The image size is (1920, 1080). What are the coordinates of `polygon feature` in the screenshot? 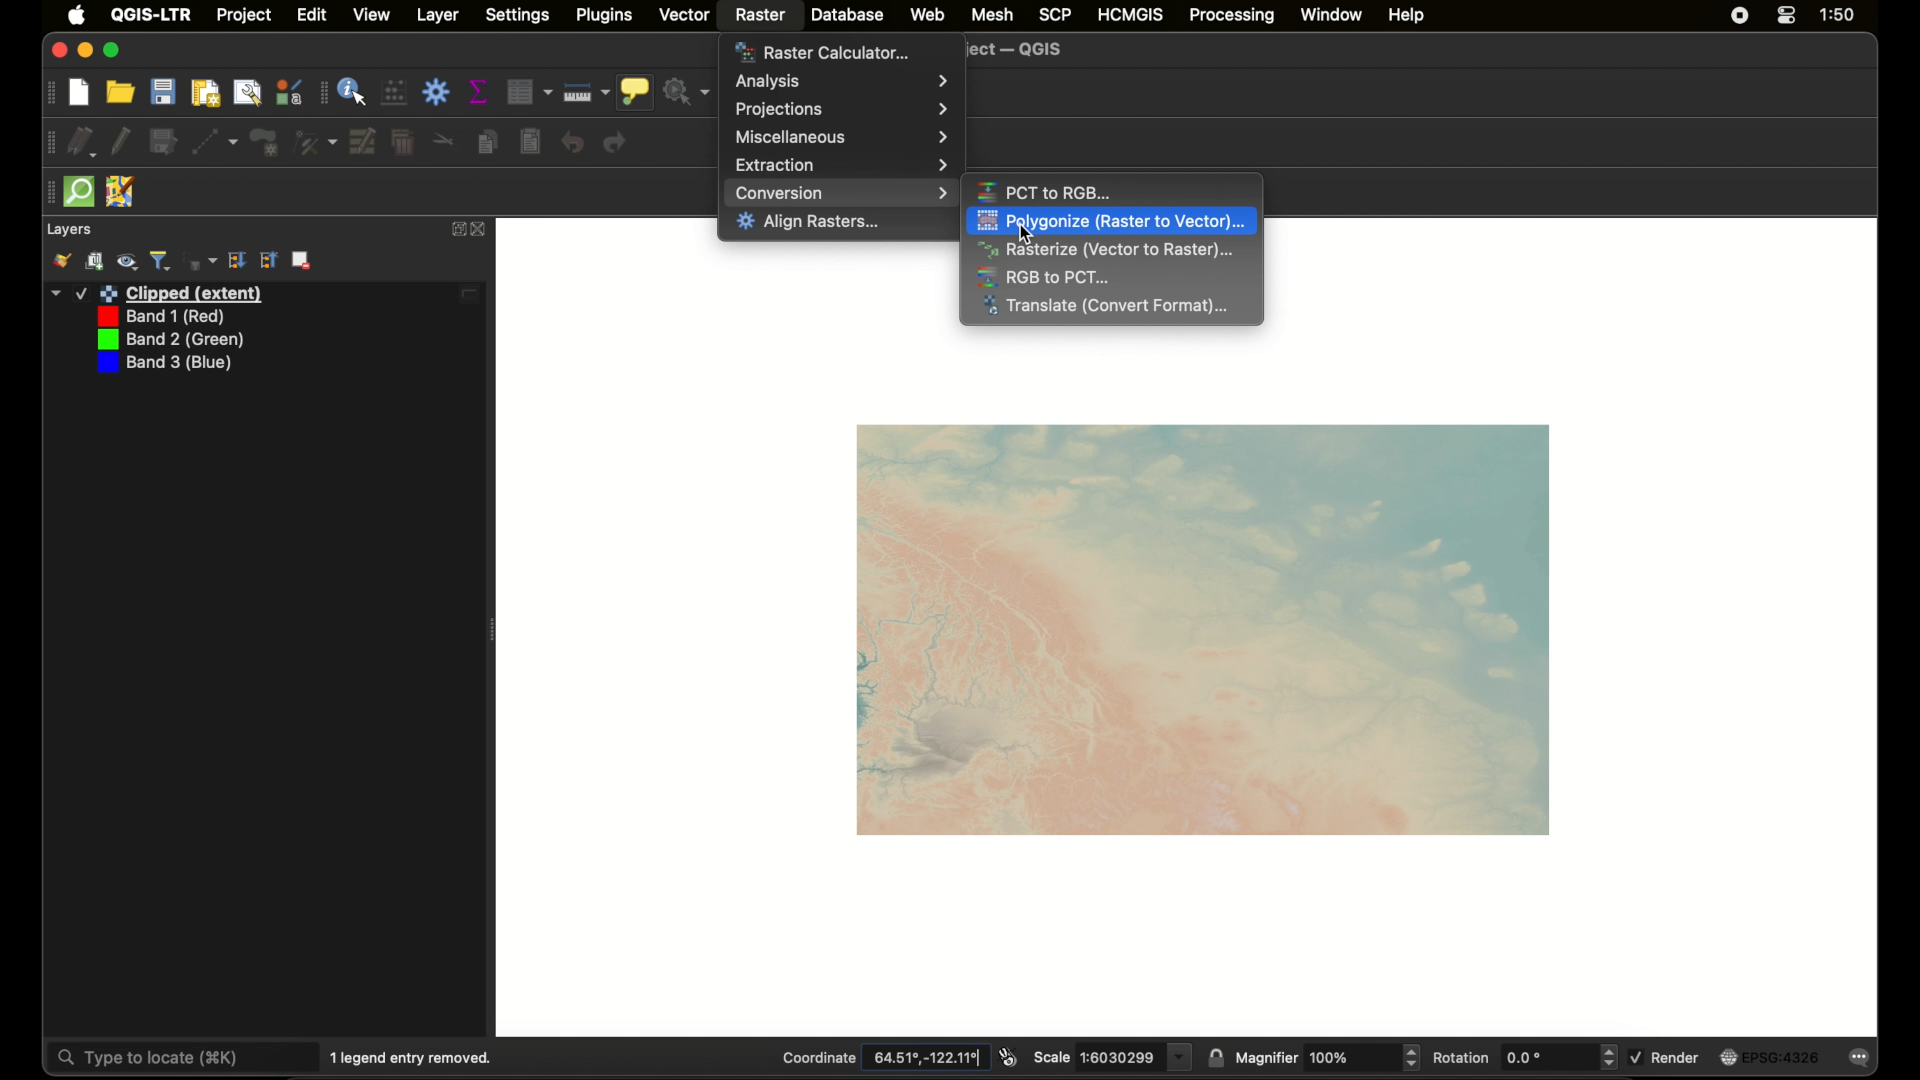 It's located at (264, 143).